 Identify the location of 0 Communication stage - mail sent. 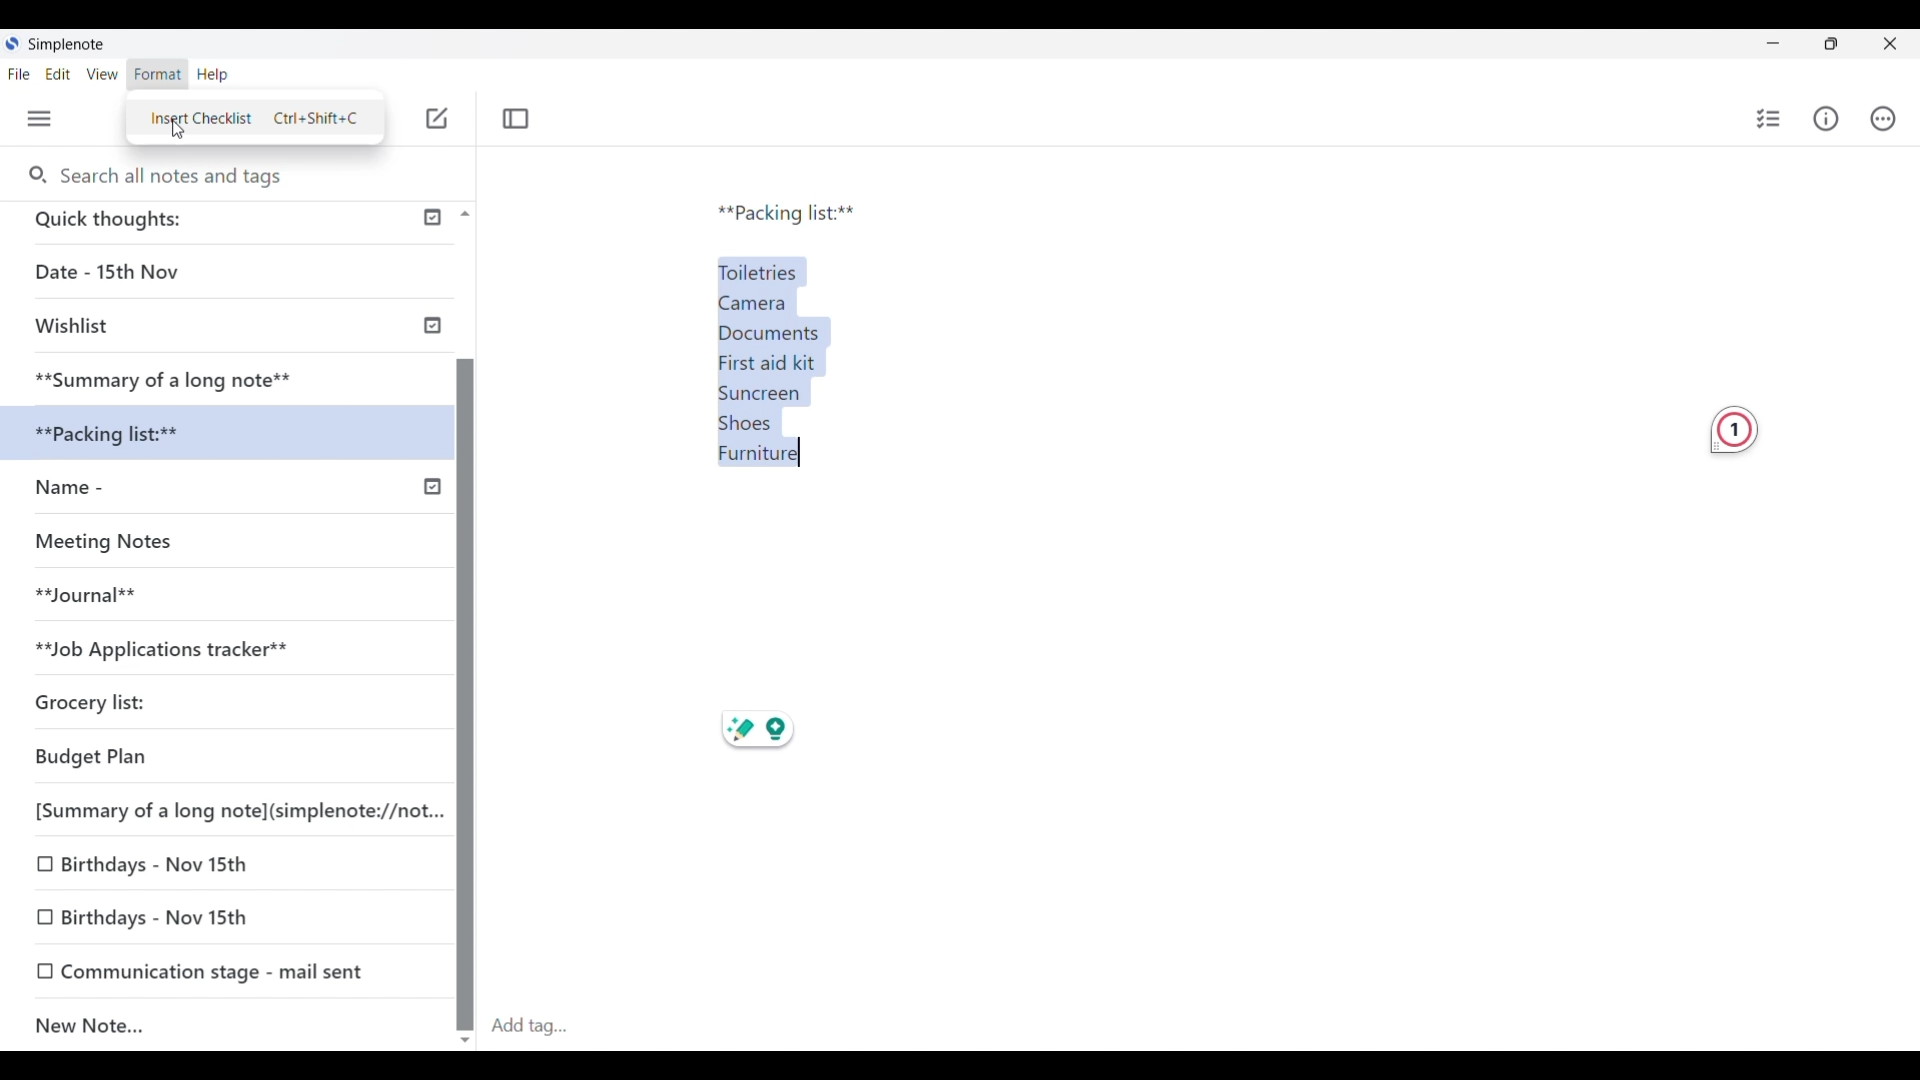
(202, 971).